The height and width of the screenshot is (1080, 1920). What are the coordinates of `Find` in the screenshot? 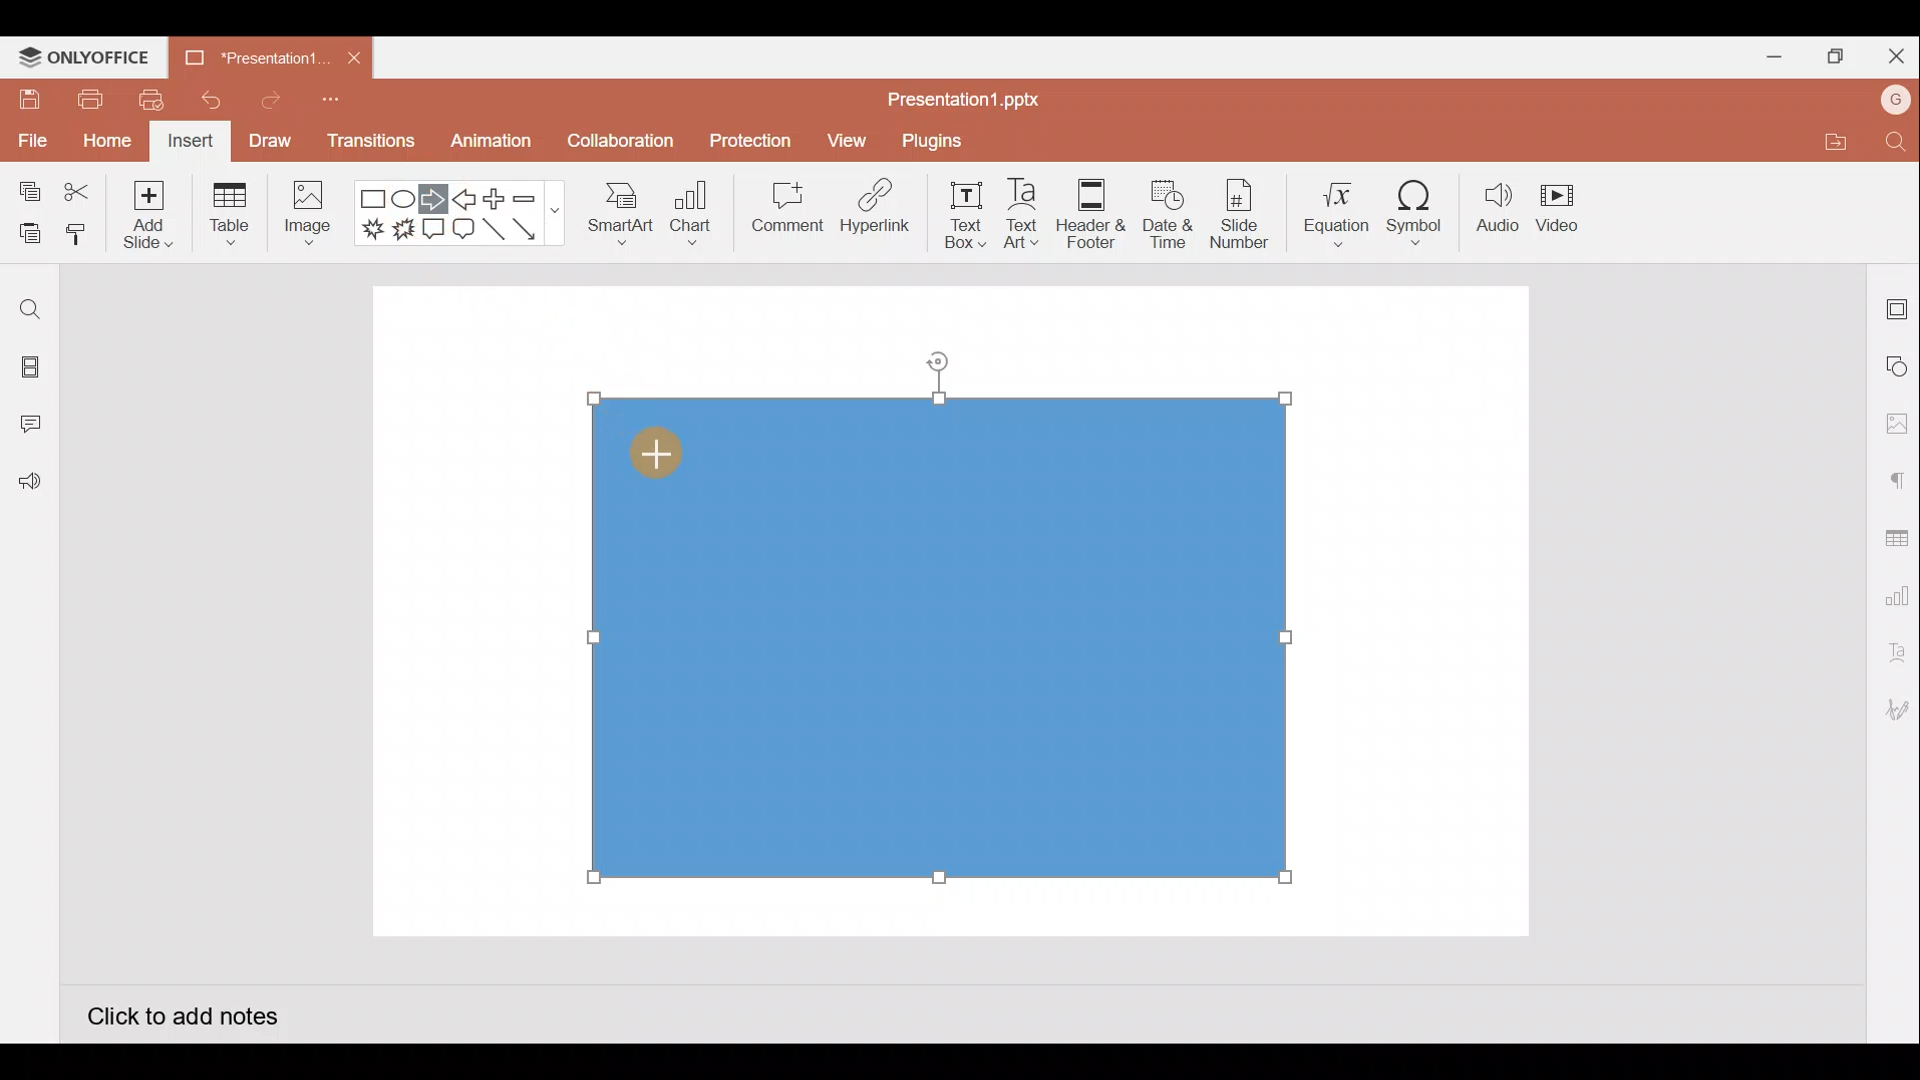 It's located at (1898, 141).